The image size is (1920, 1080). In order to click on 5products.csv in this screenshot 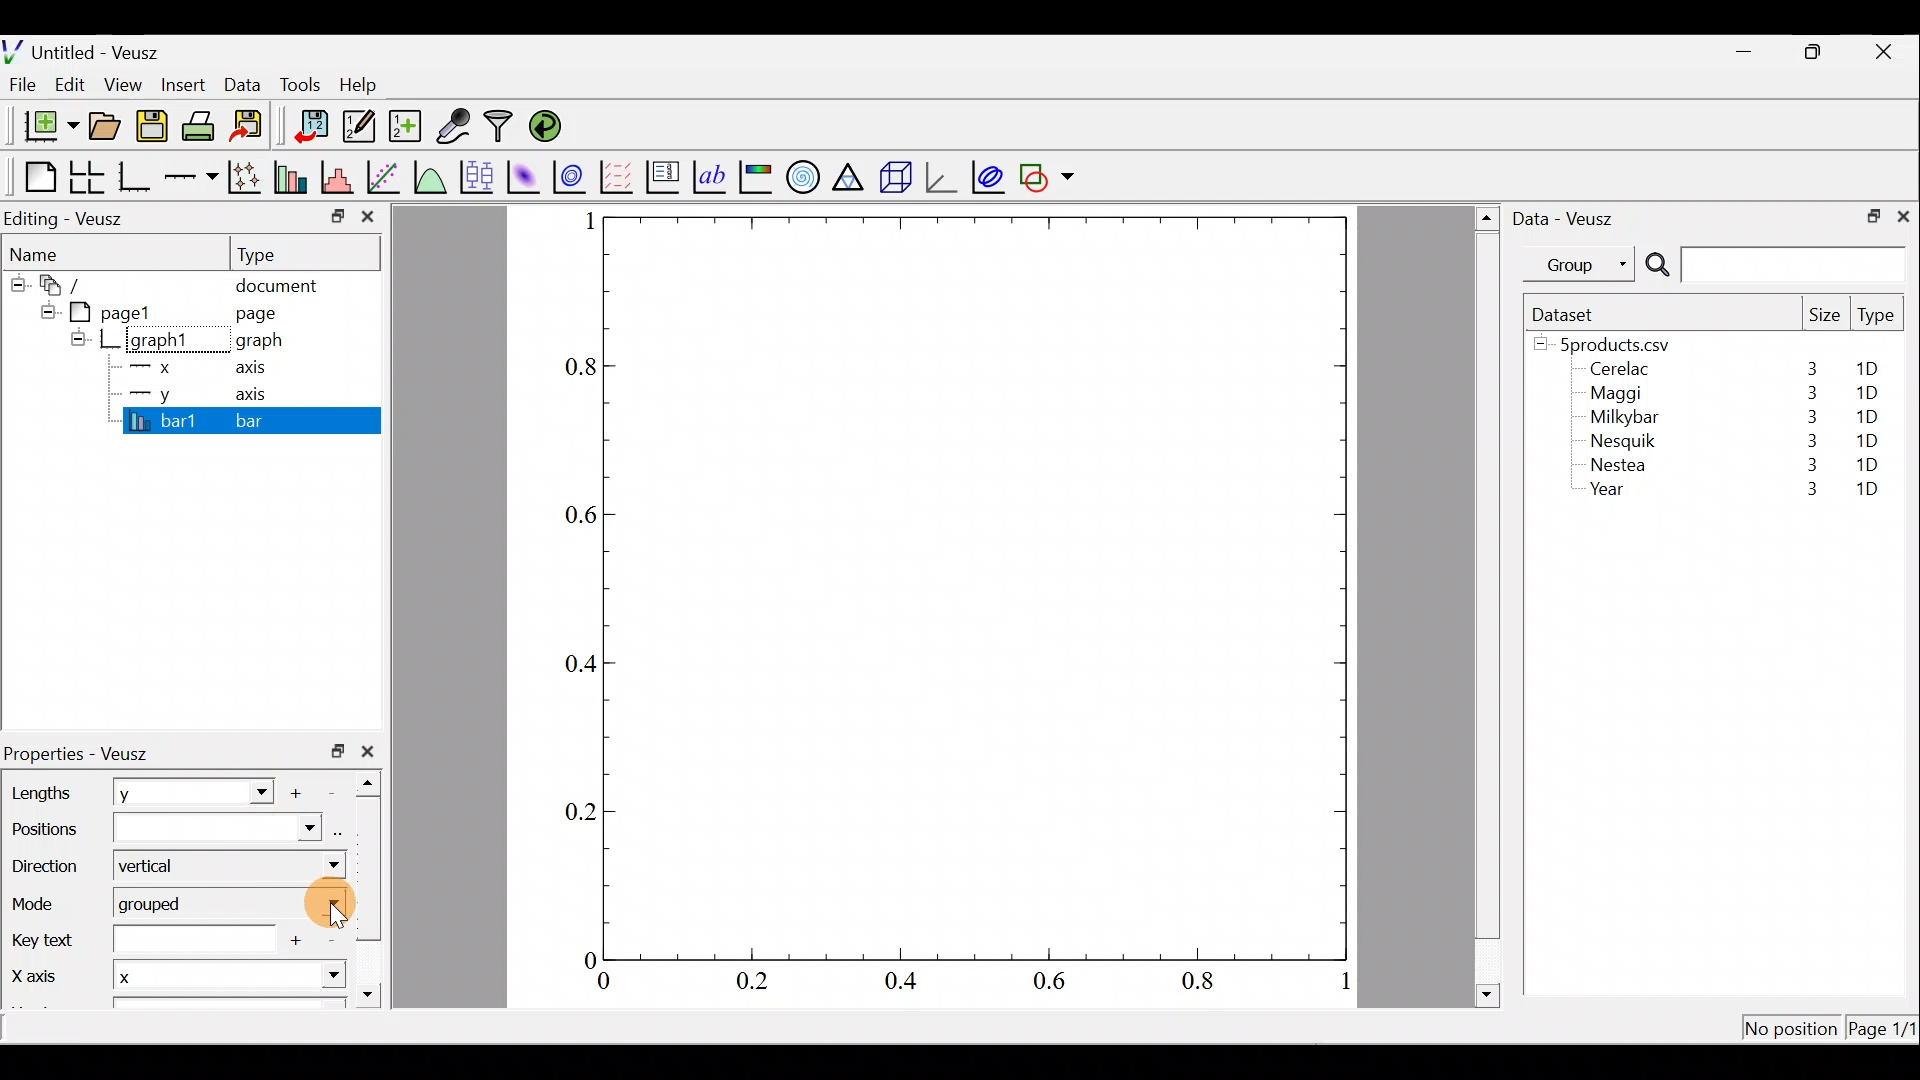, I will do `click(1613, 343)`.